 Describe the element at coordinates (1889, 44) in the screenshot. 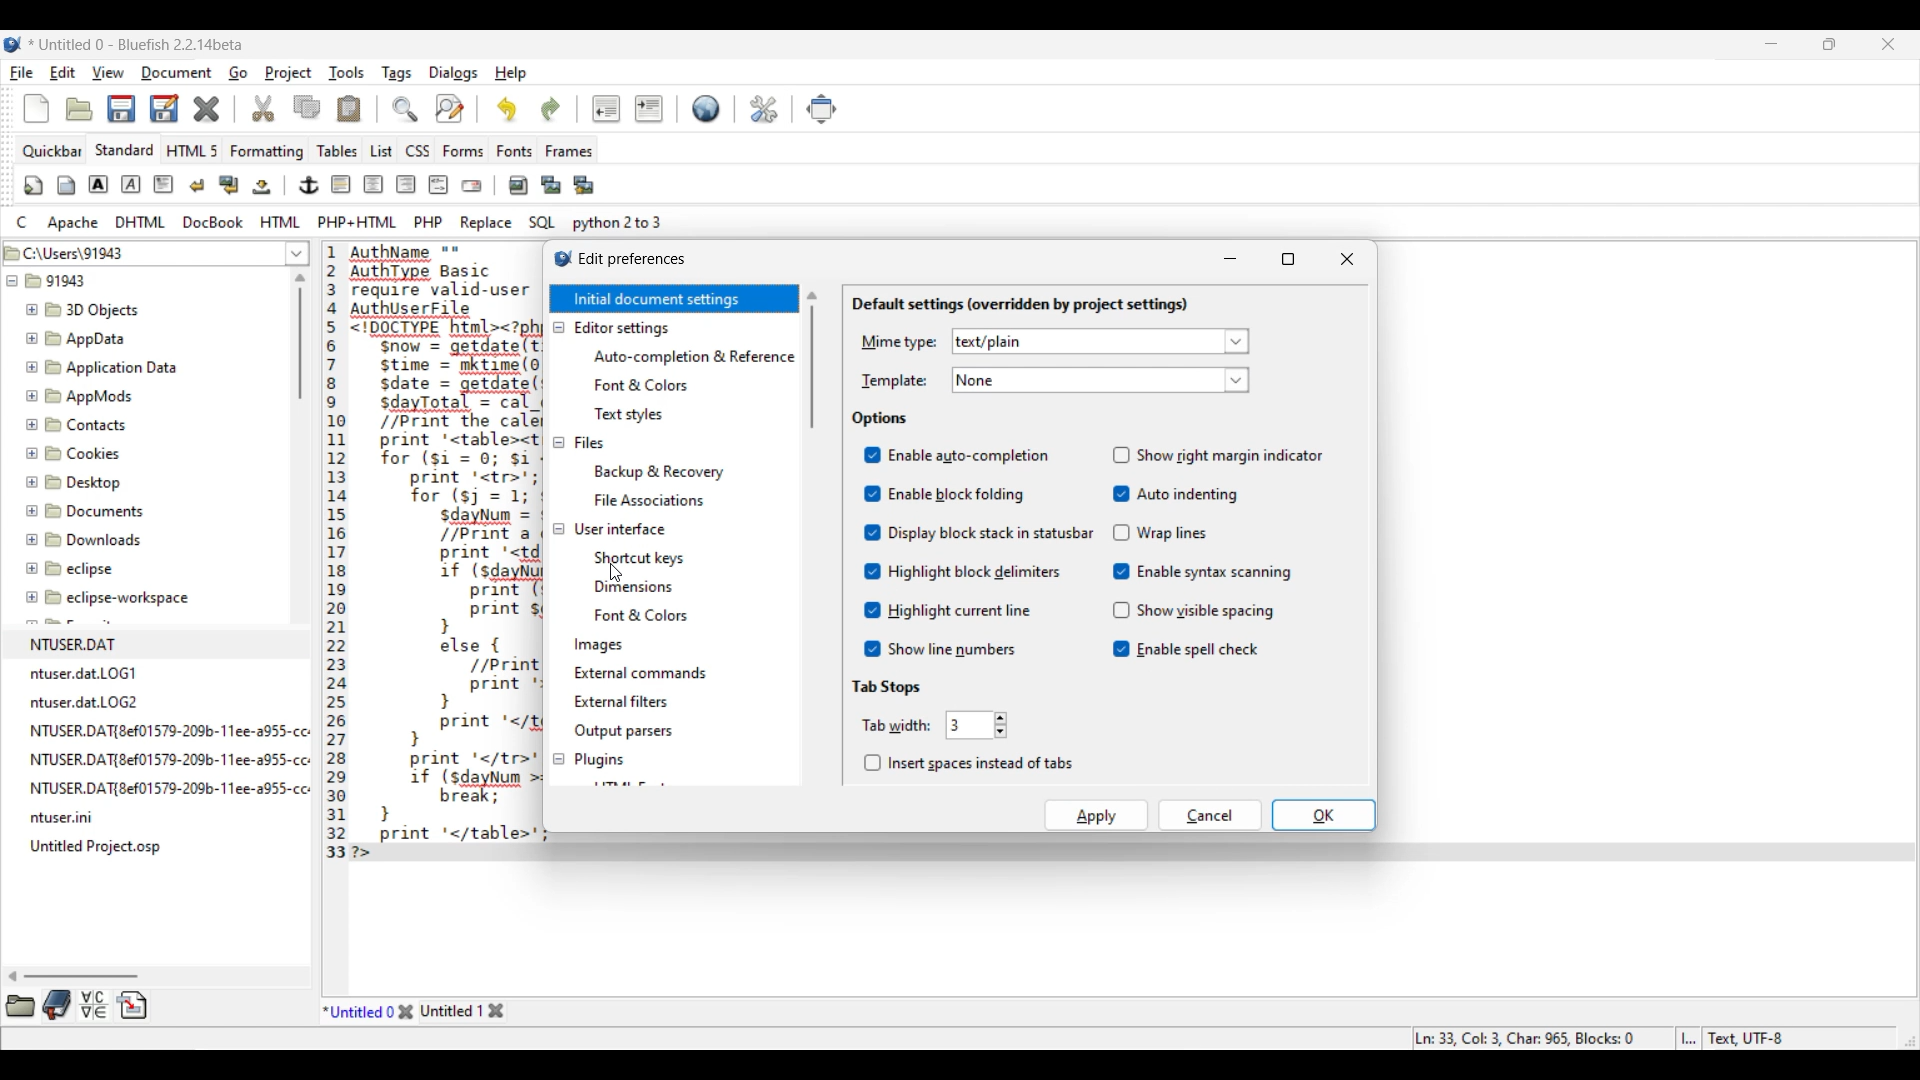

I see `Close interface` at that location.